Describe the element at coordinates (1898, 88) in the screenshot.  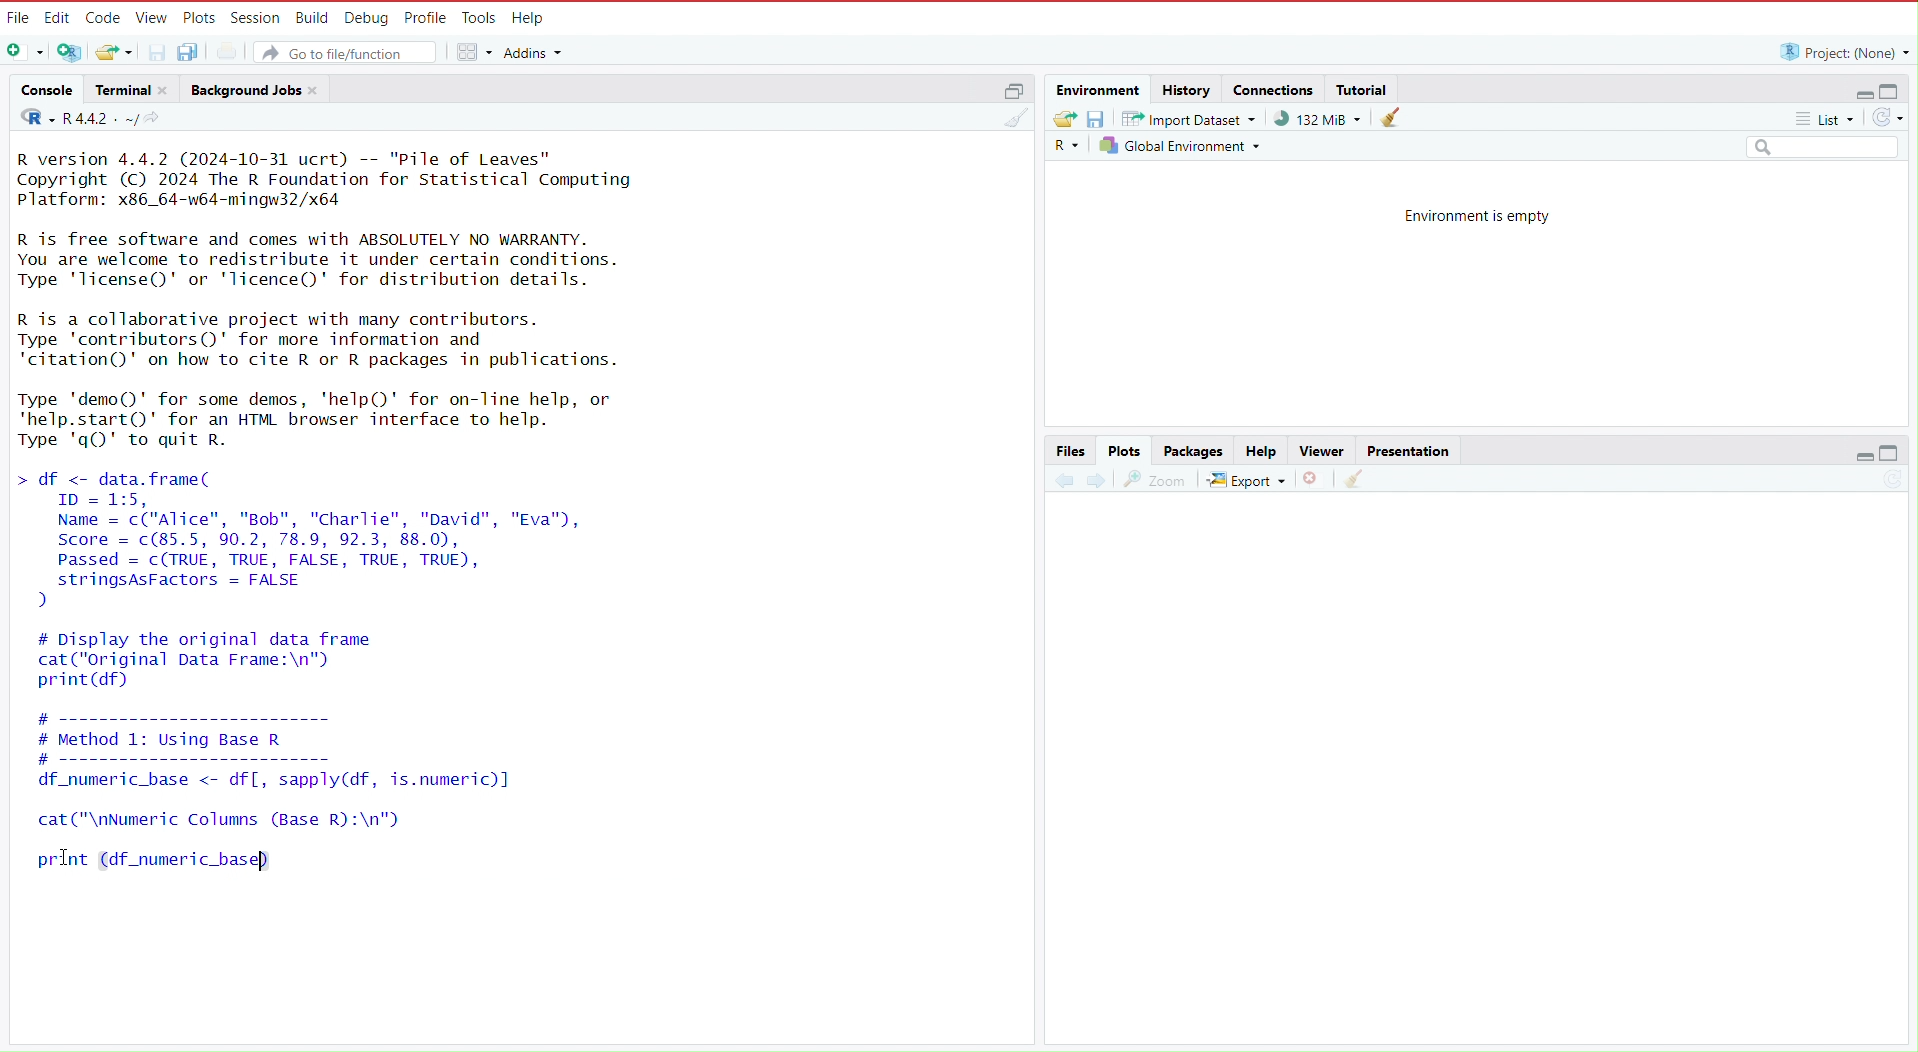
I see `maximize` at that location.